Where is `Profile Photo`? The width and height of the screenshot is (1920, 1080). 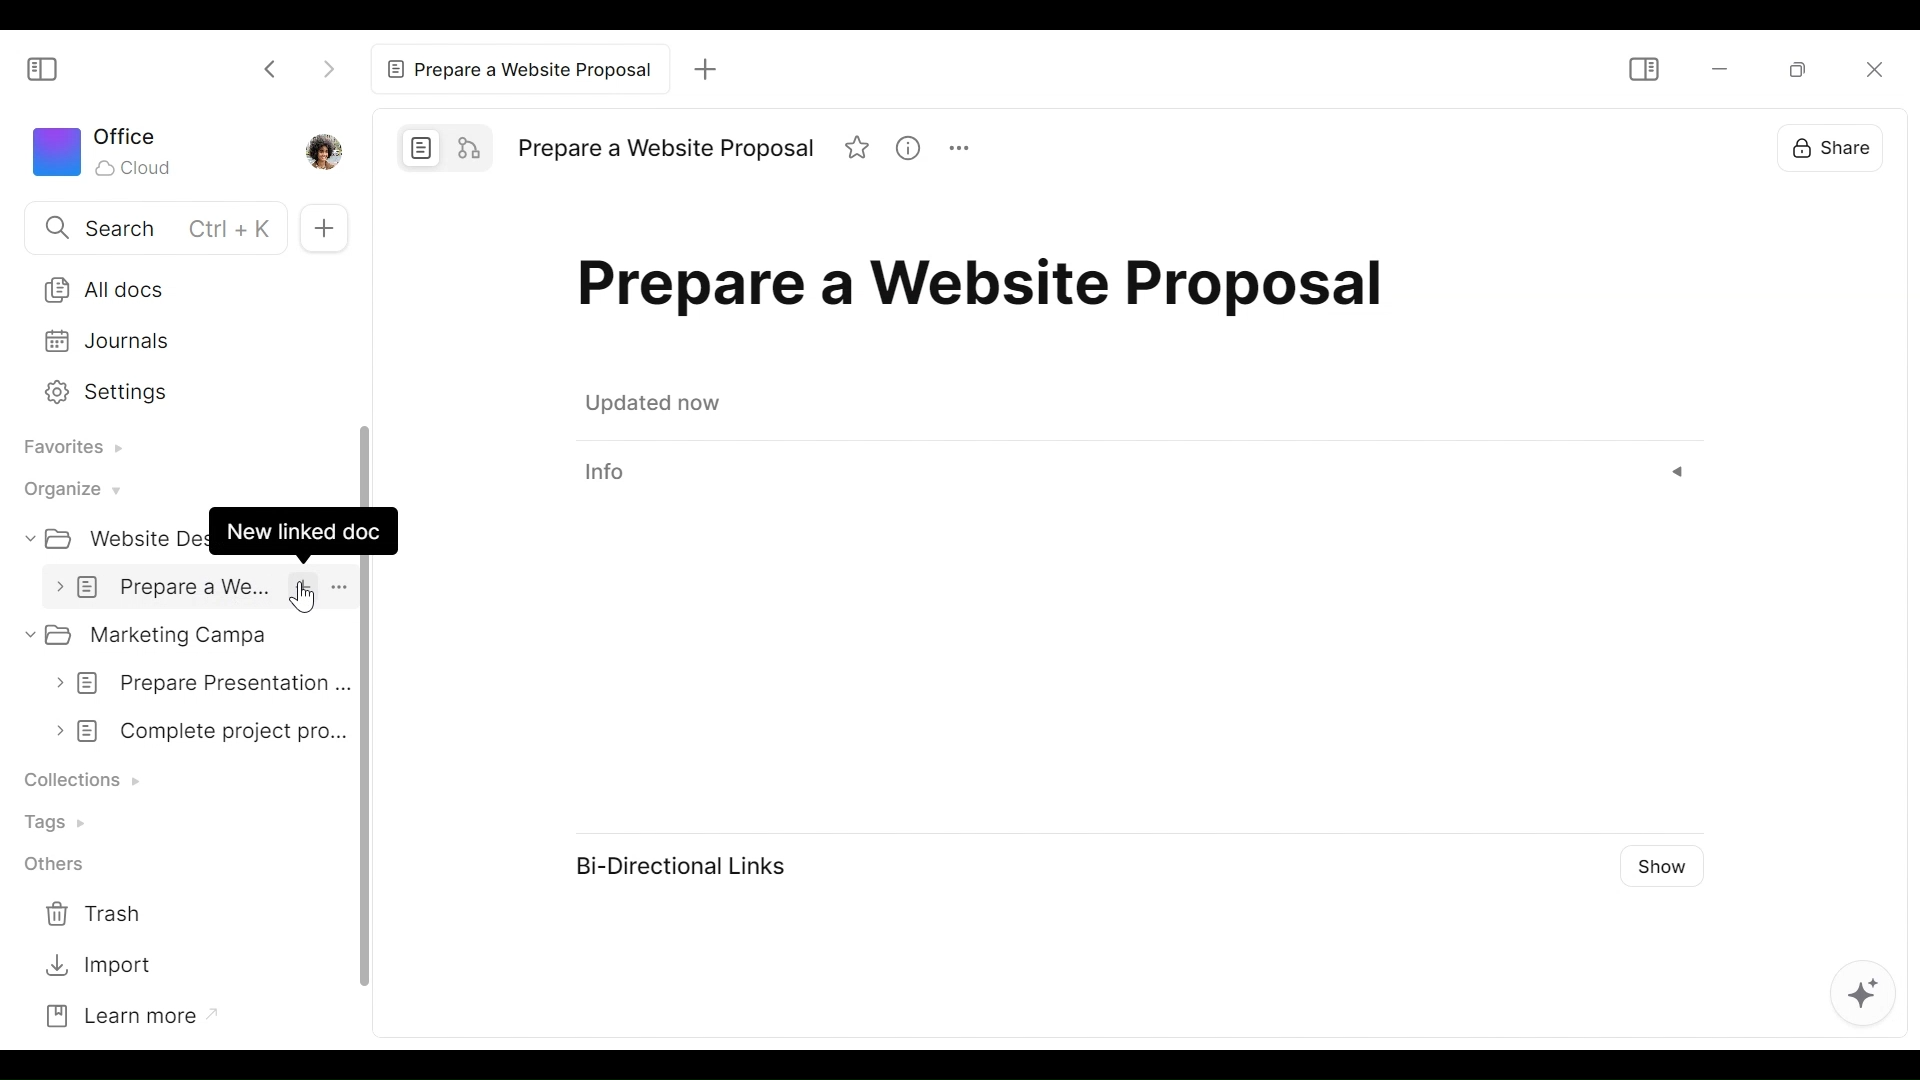 Profile Photo is located at coordinates (322, 150).